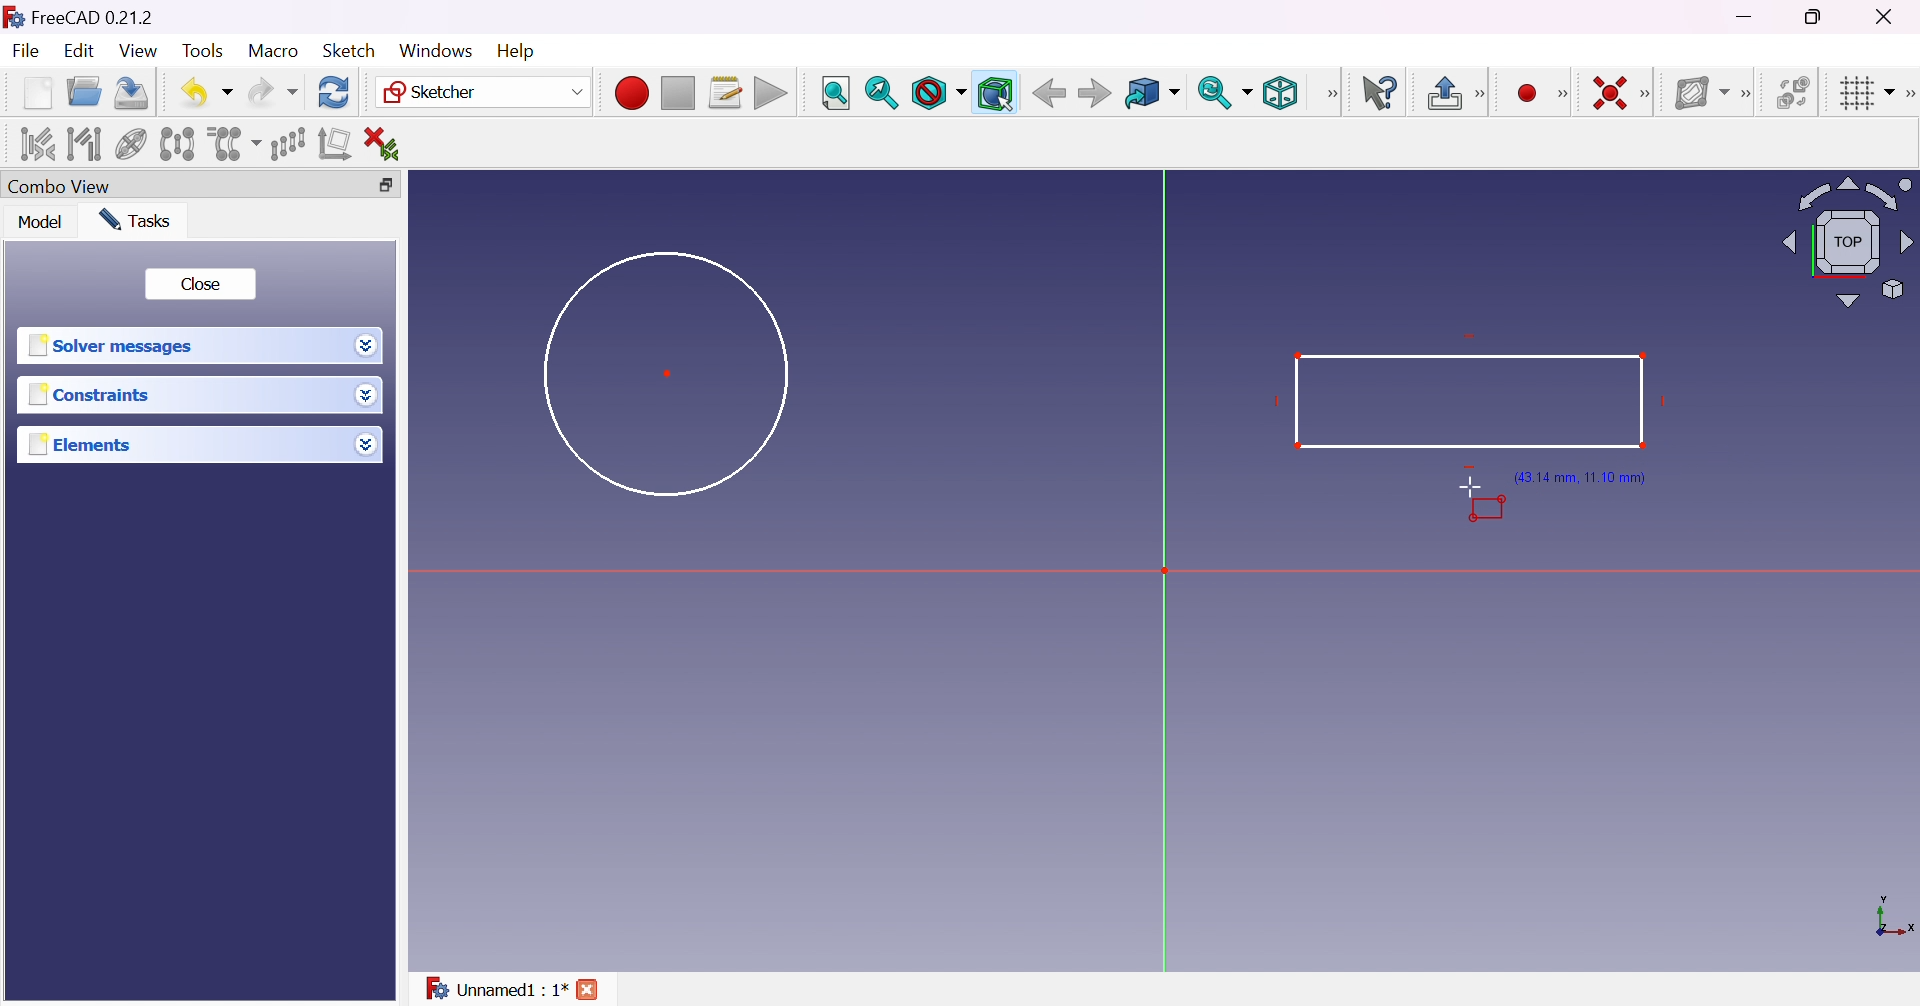 This screenshot has height=1006, width=1920. Describe the element at coordinates (273, 92) in the screenshot. I see `Redo` at that location.